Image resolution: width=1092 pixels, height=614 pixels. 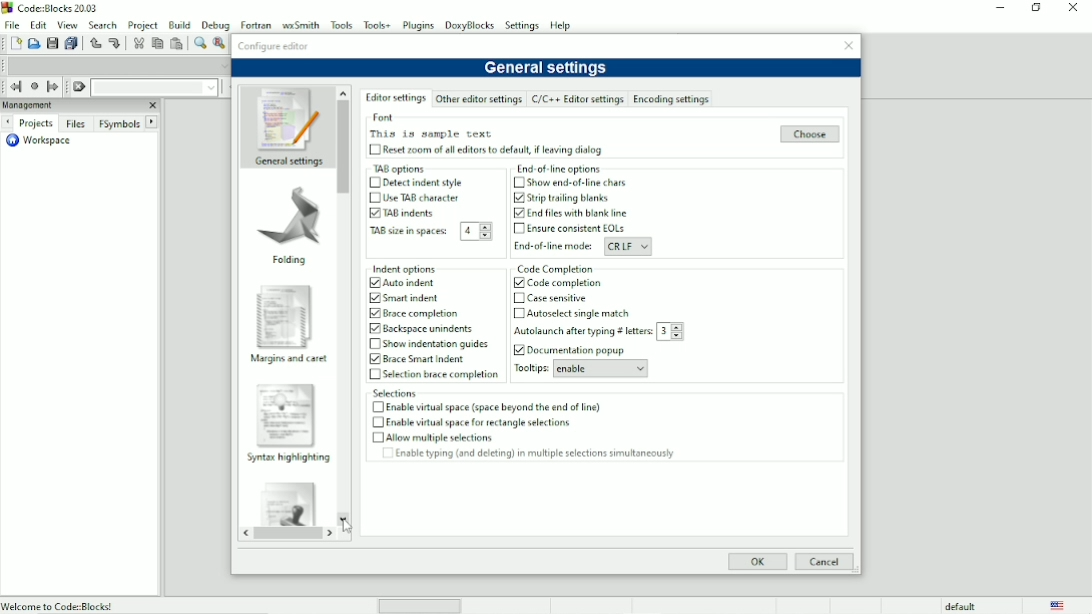 What do you see at coordinates (670, 98) in the screenshot?
I see `Encoding settings` at bounding box center [670, 98].